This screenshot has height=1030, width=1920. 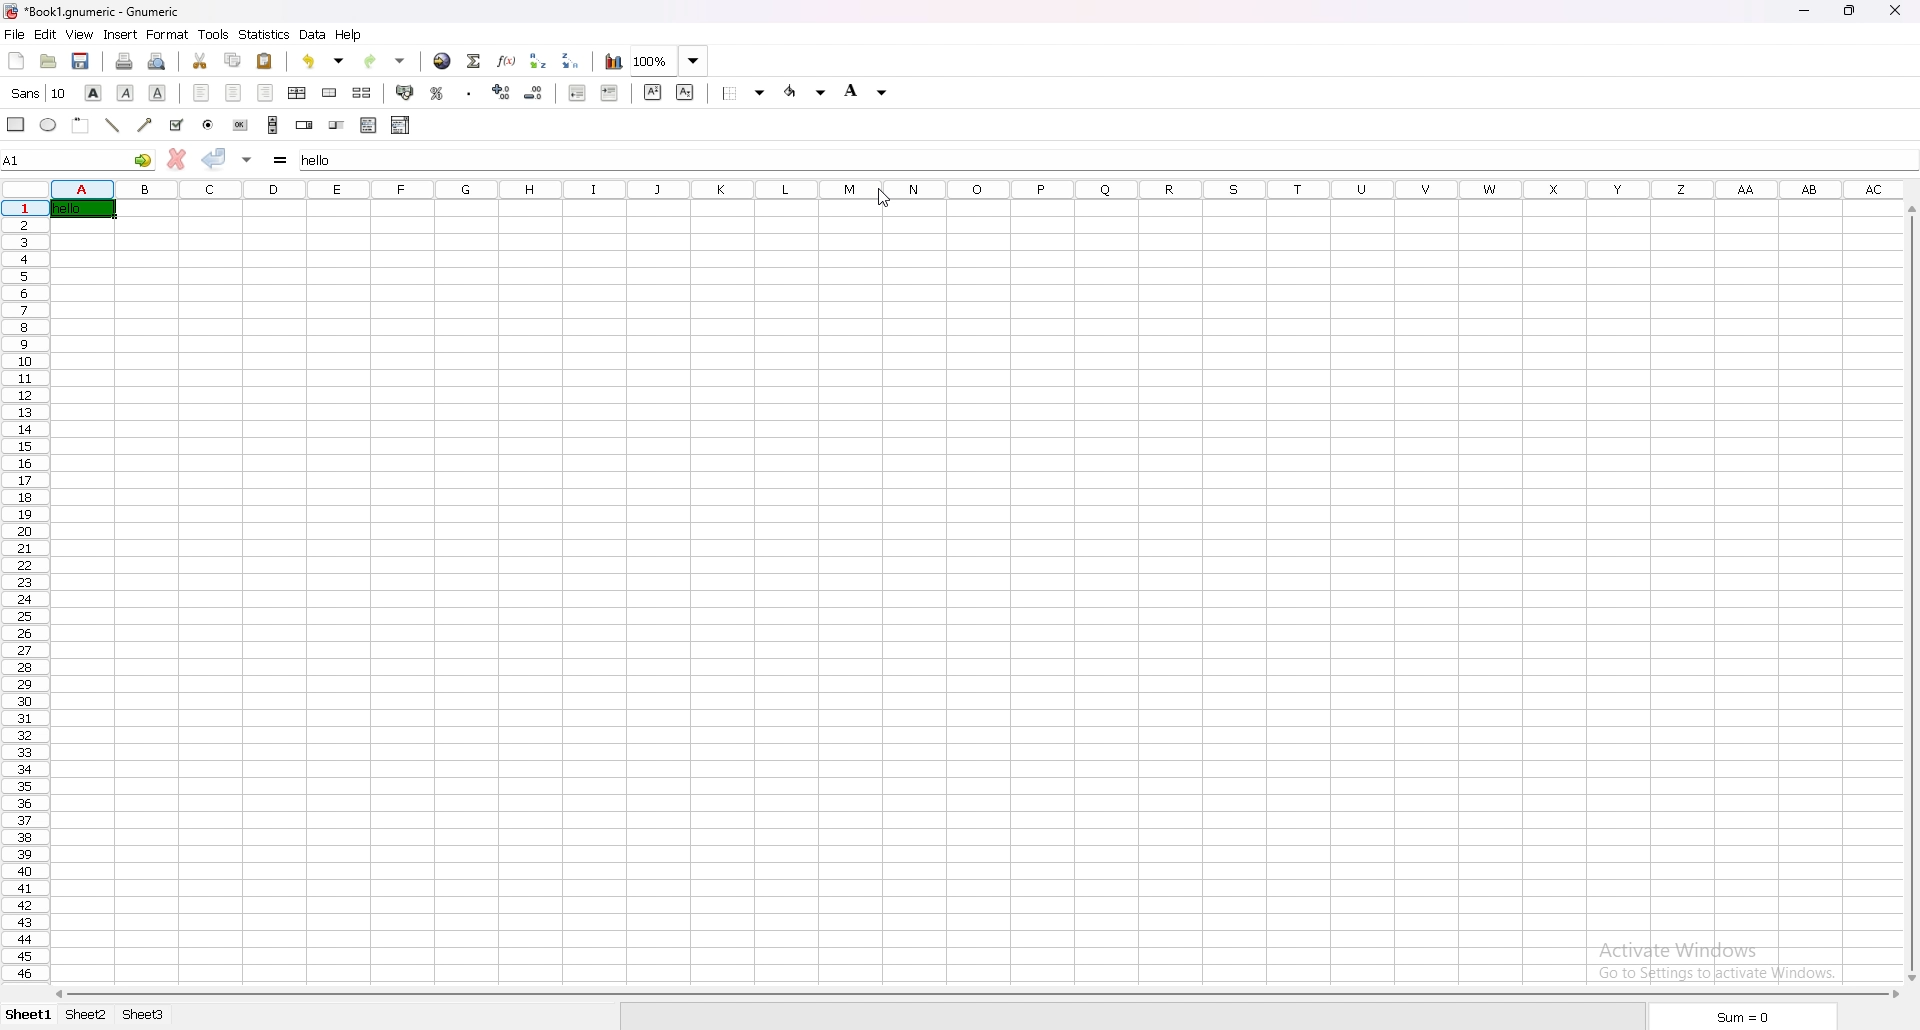 I want to click on undo, so click(x=323, y=61).